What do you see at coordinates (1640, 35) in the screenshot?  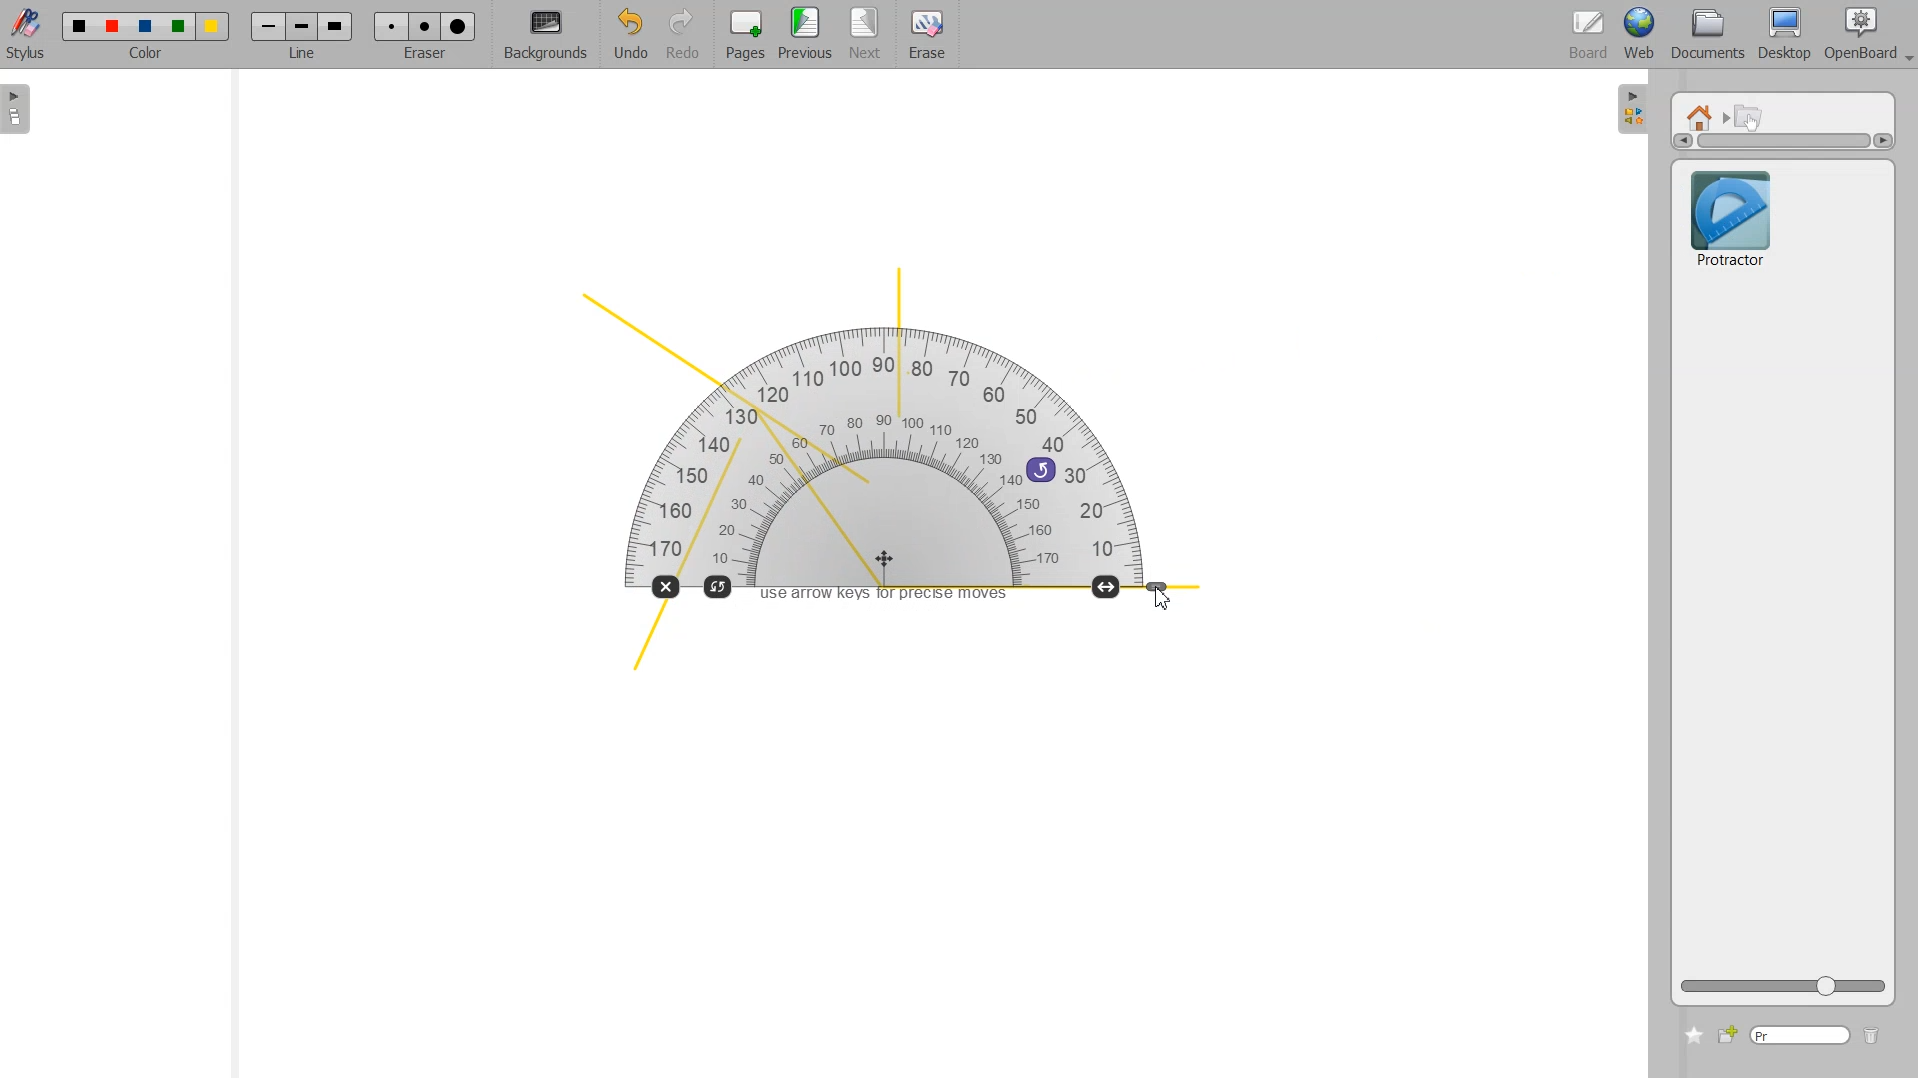 I see `Web` at bounding box center [1640, 35].